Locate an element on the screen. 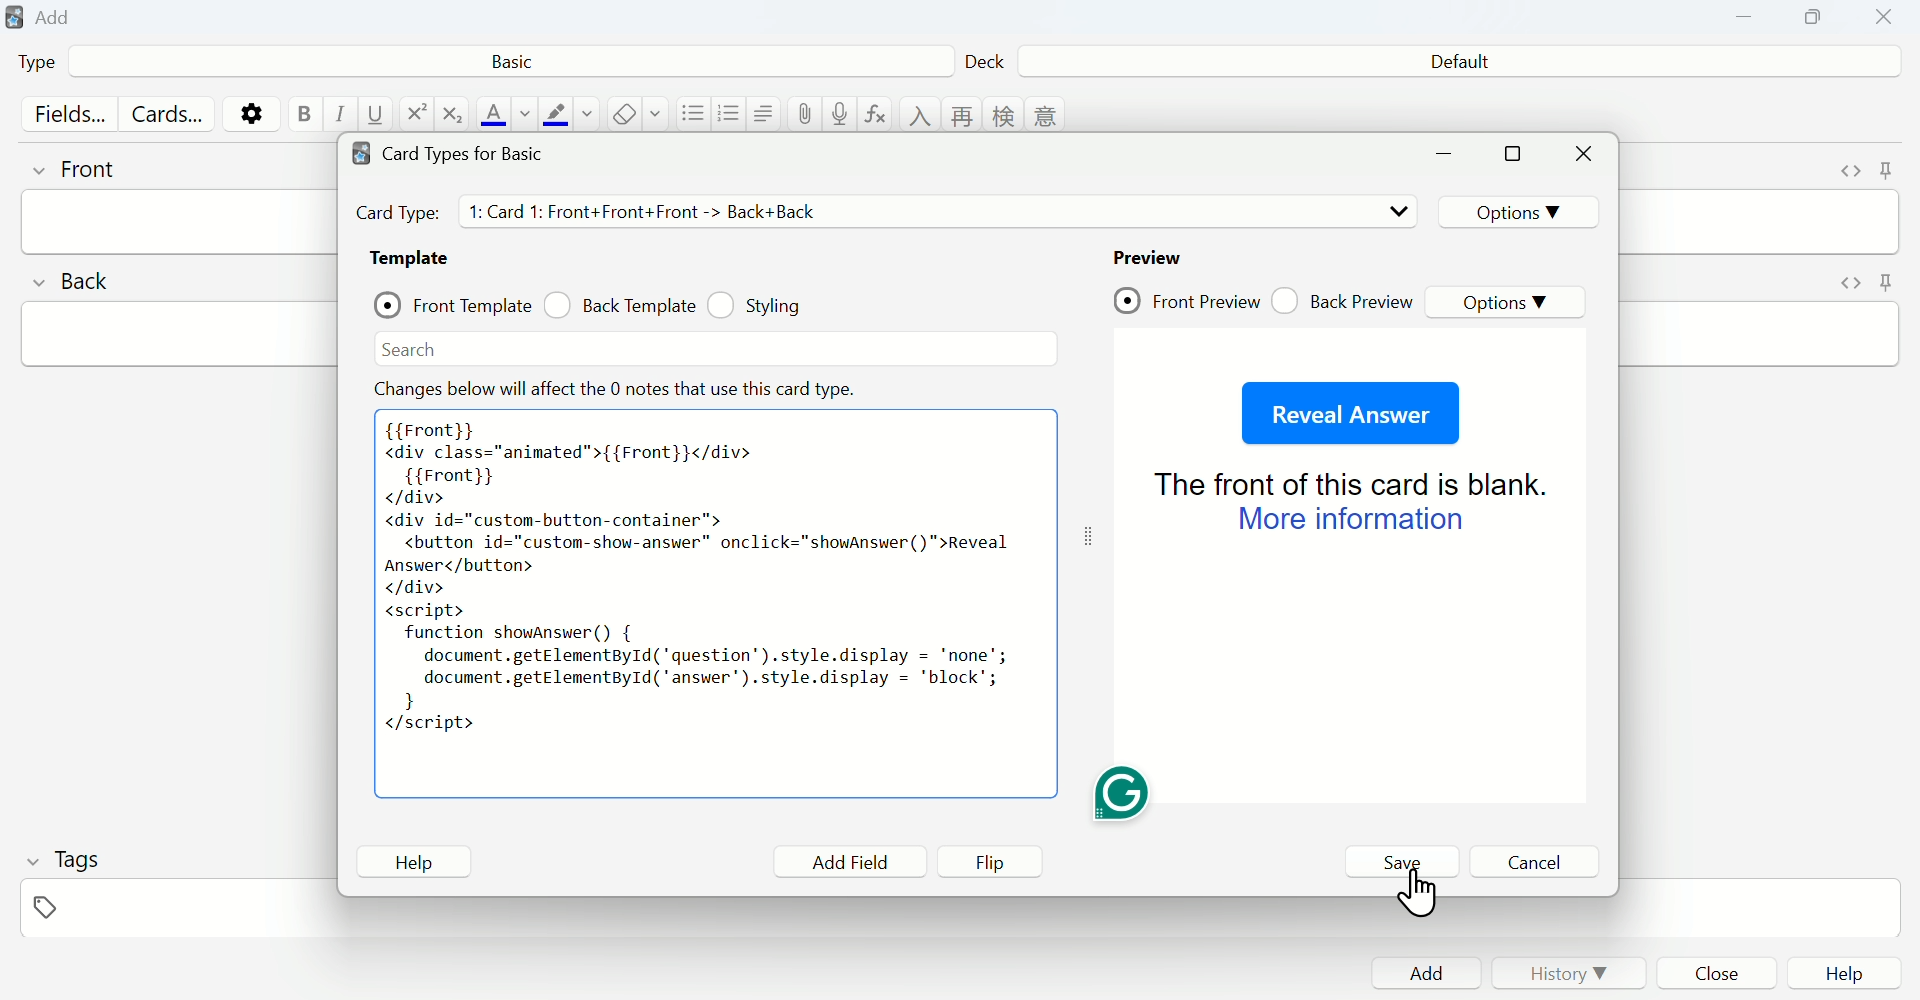 The width and height of the screenshot is (1920, 1000). language is located at coordinates (1046, 114).